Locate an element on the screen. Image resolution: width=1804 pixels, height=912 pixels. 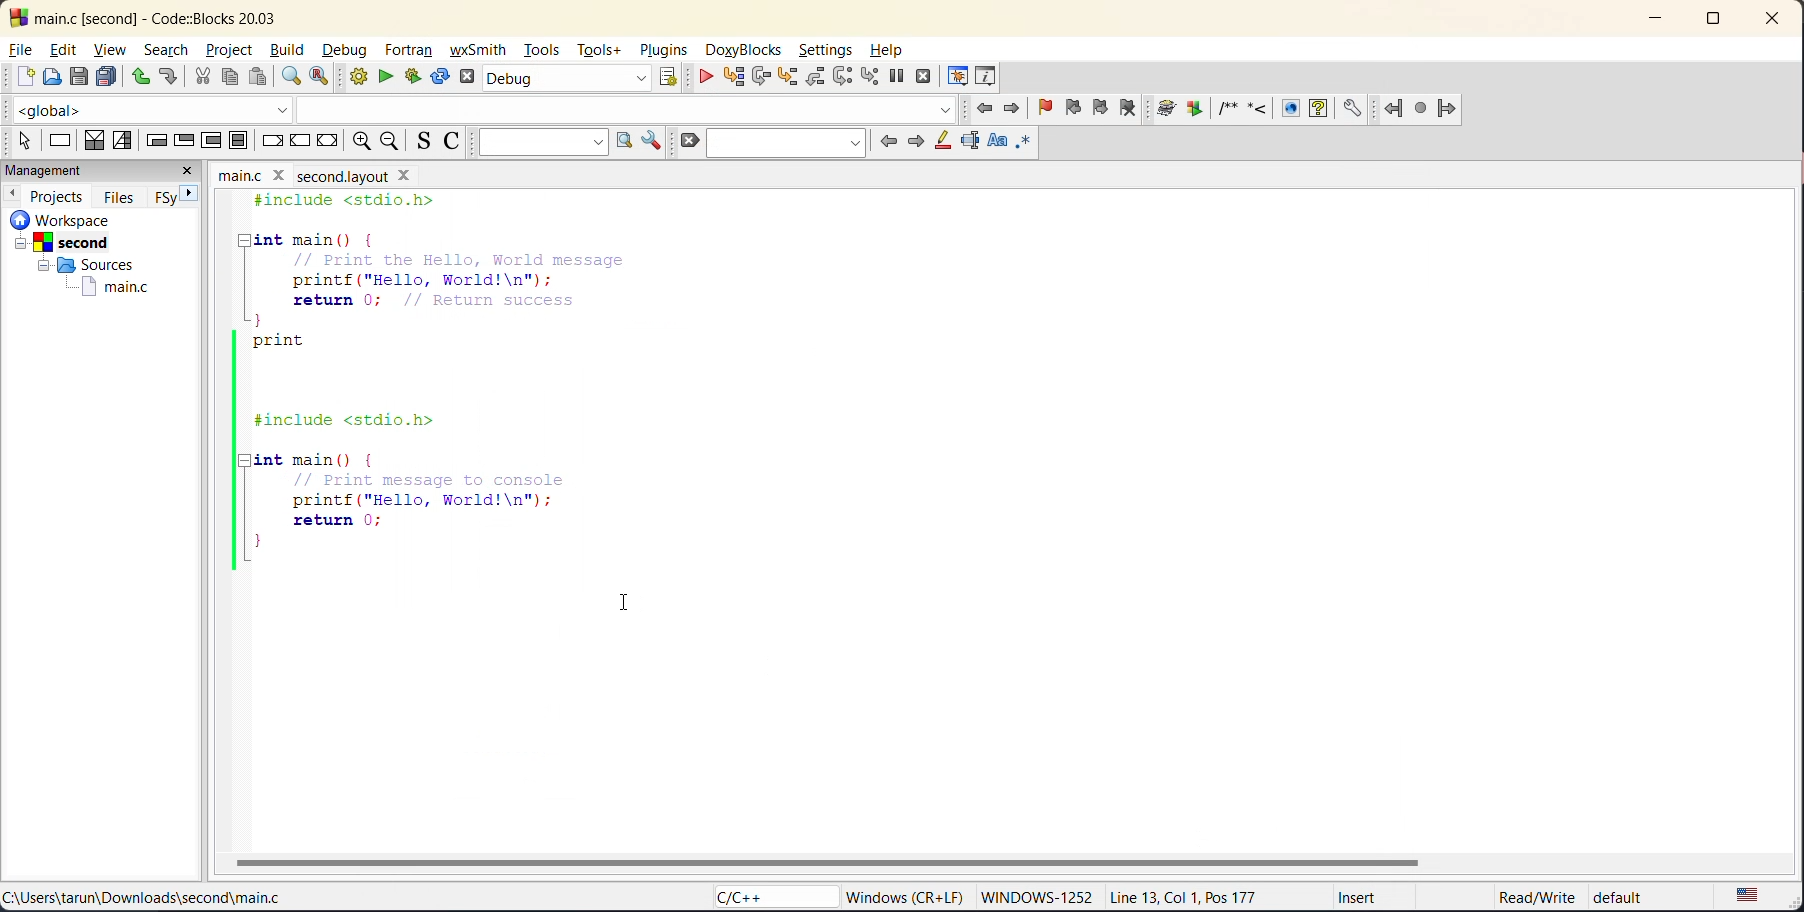
zoom in is located at coordinates (359, 142).